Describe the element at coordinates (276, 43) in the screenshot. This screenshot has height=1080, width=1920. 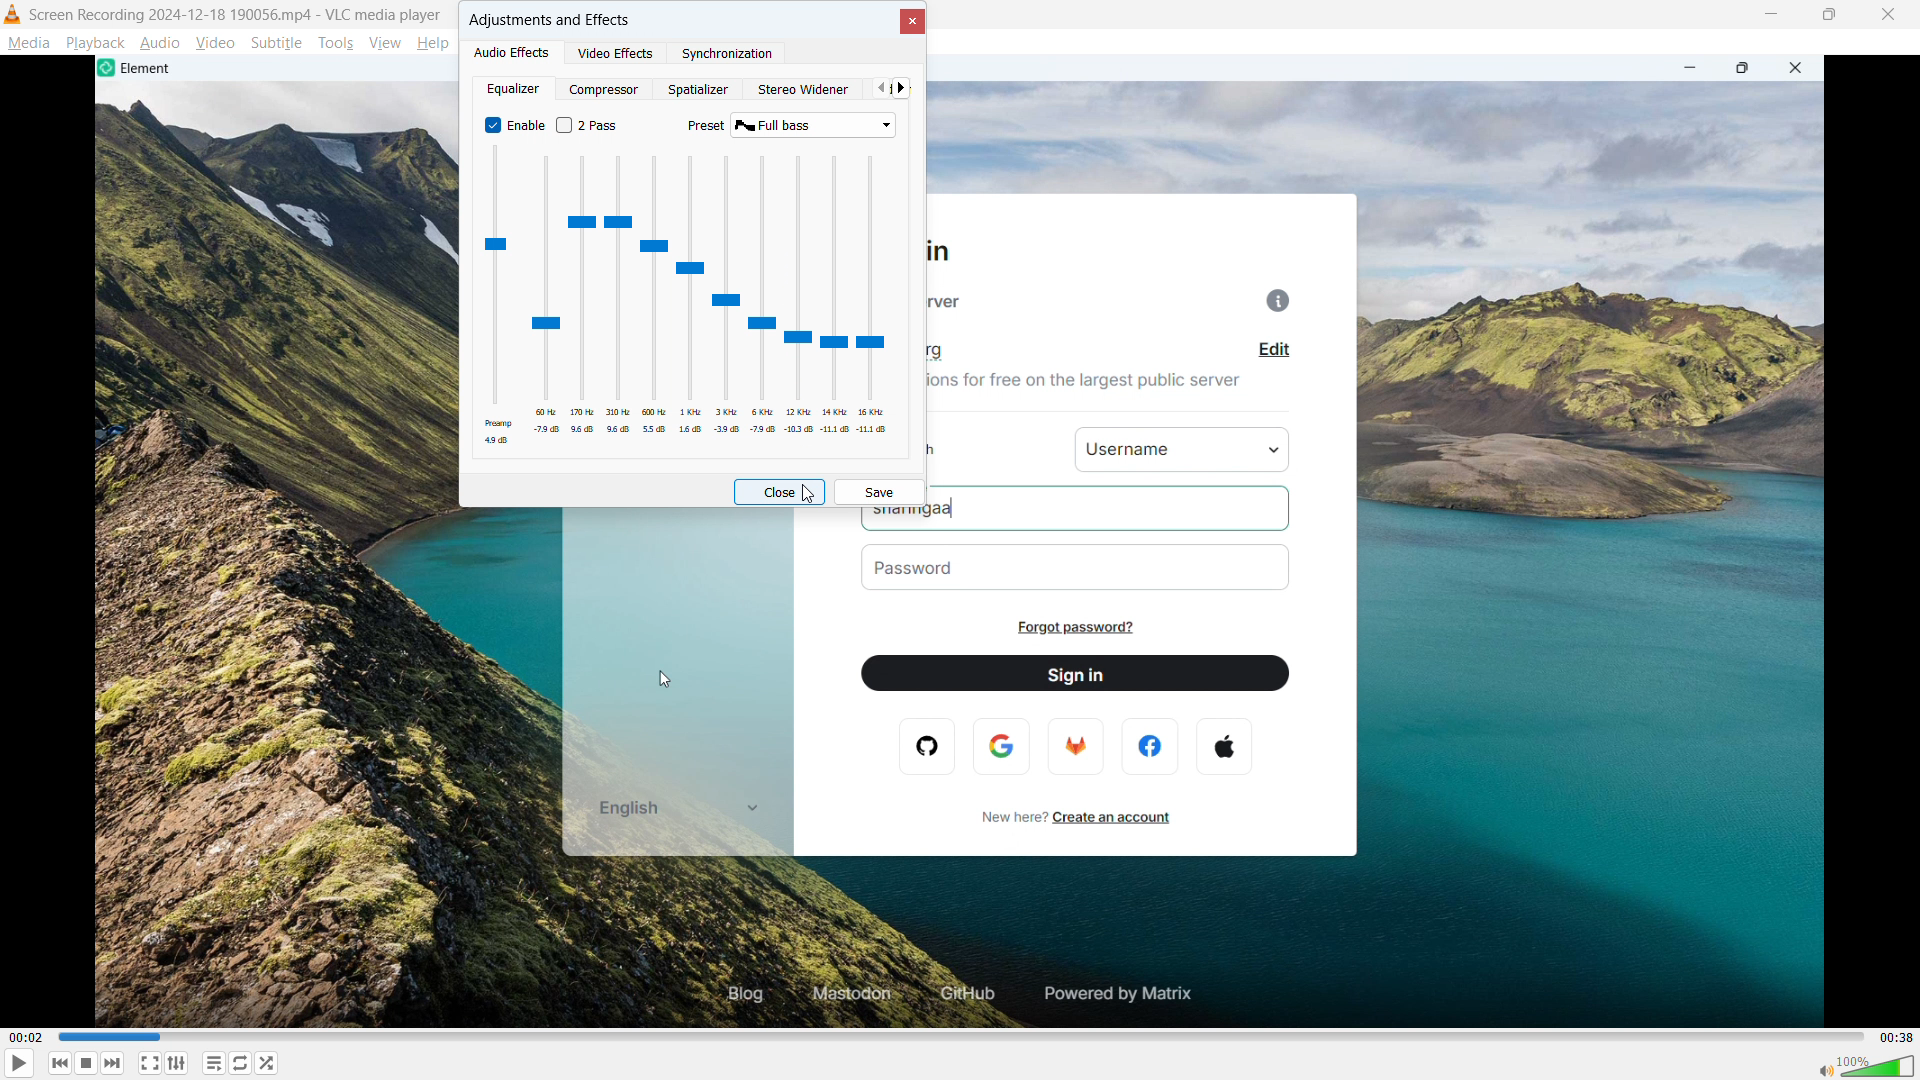
I see `Subtitle ` at that location.